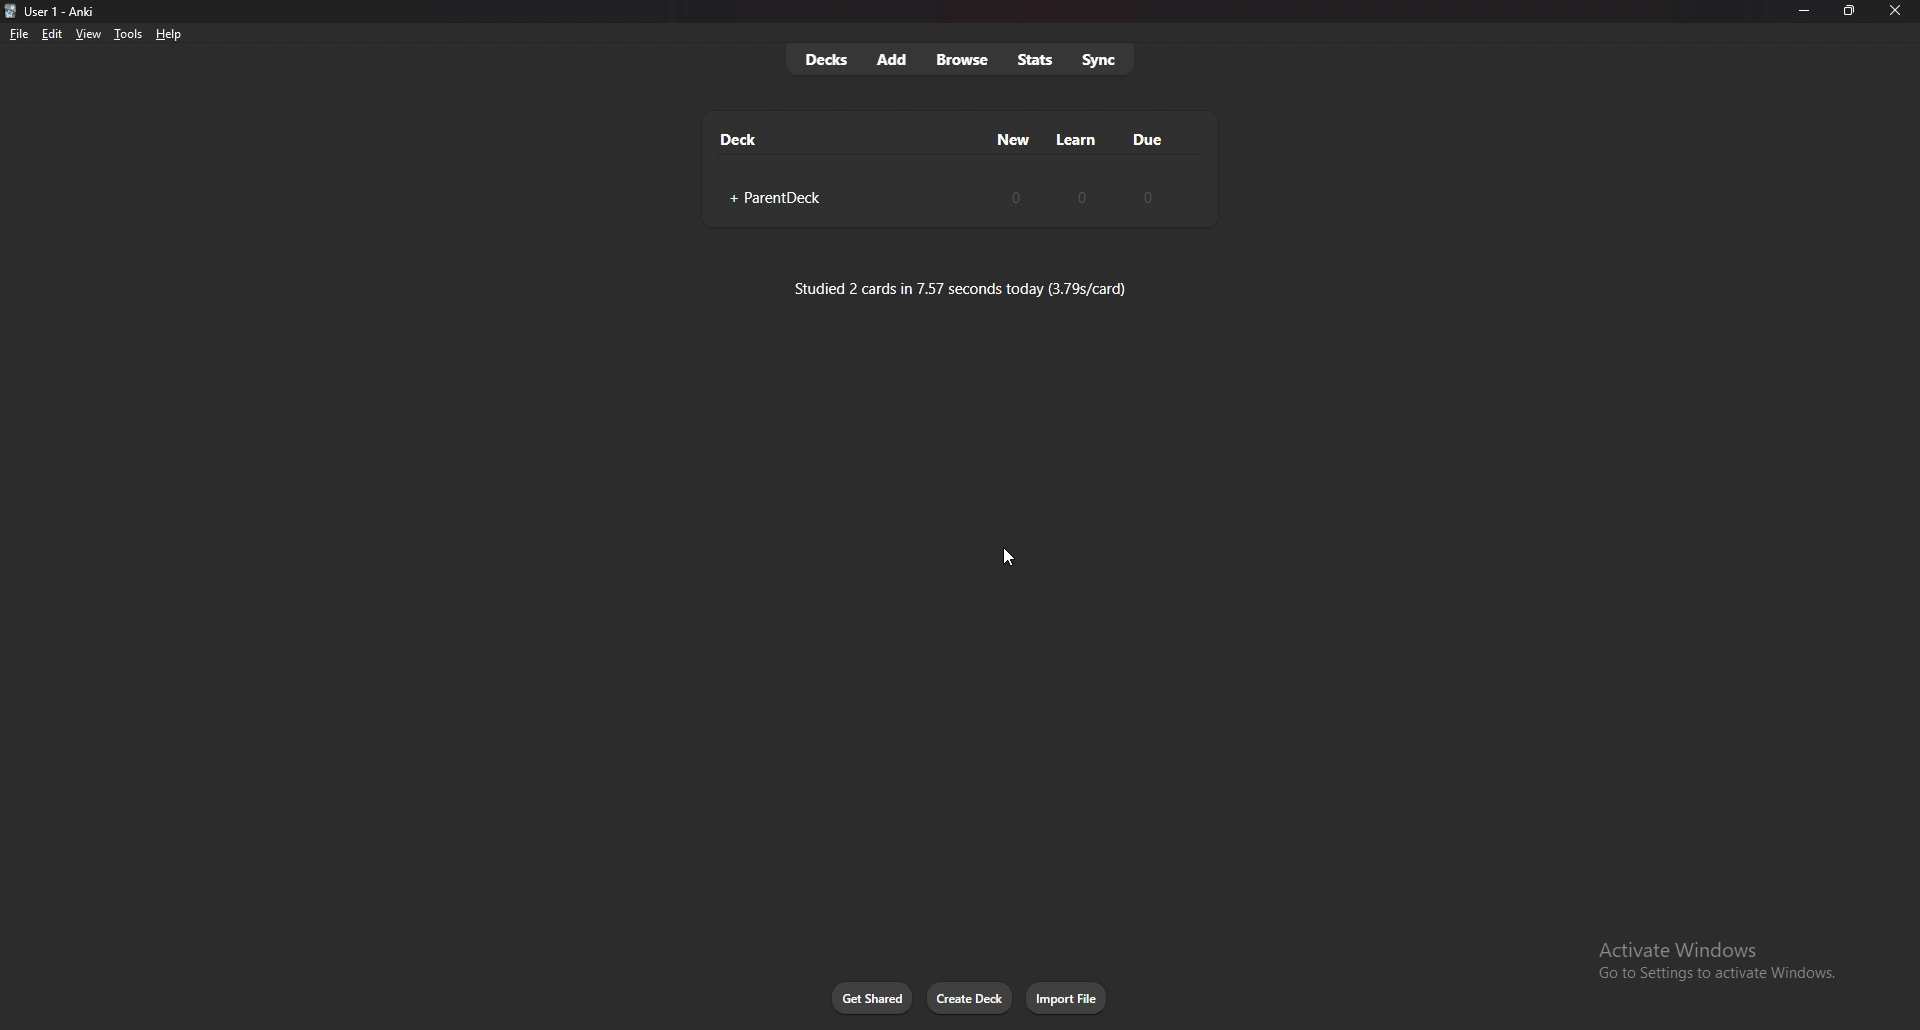  What do you see at coordinates (11, 12) in the screenshot?
I see `logo` at bounding box center [11, 12].